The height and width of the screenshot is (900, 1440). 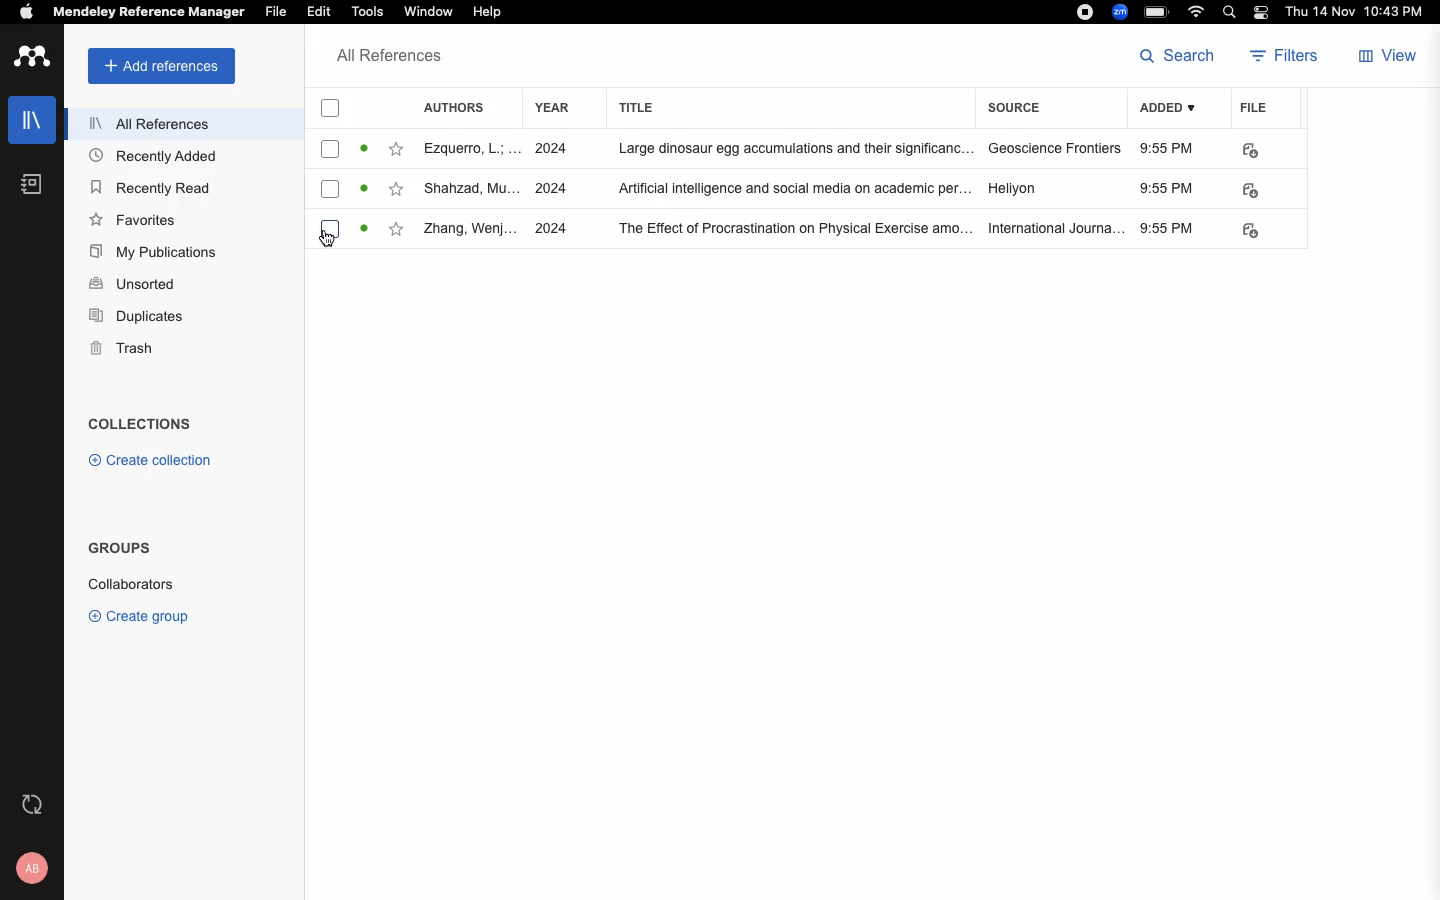 I want to click on large dinasour egg accumolatations and their significance, so click(x=797, y=148).